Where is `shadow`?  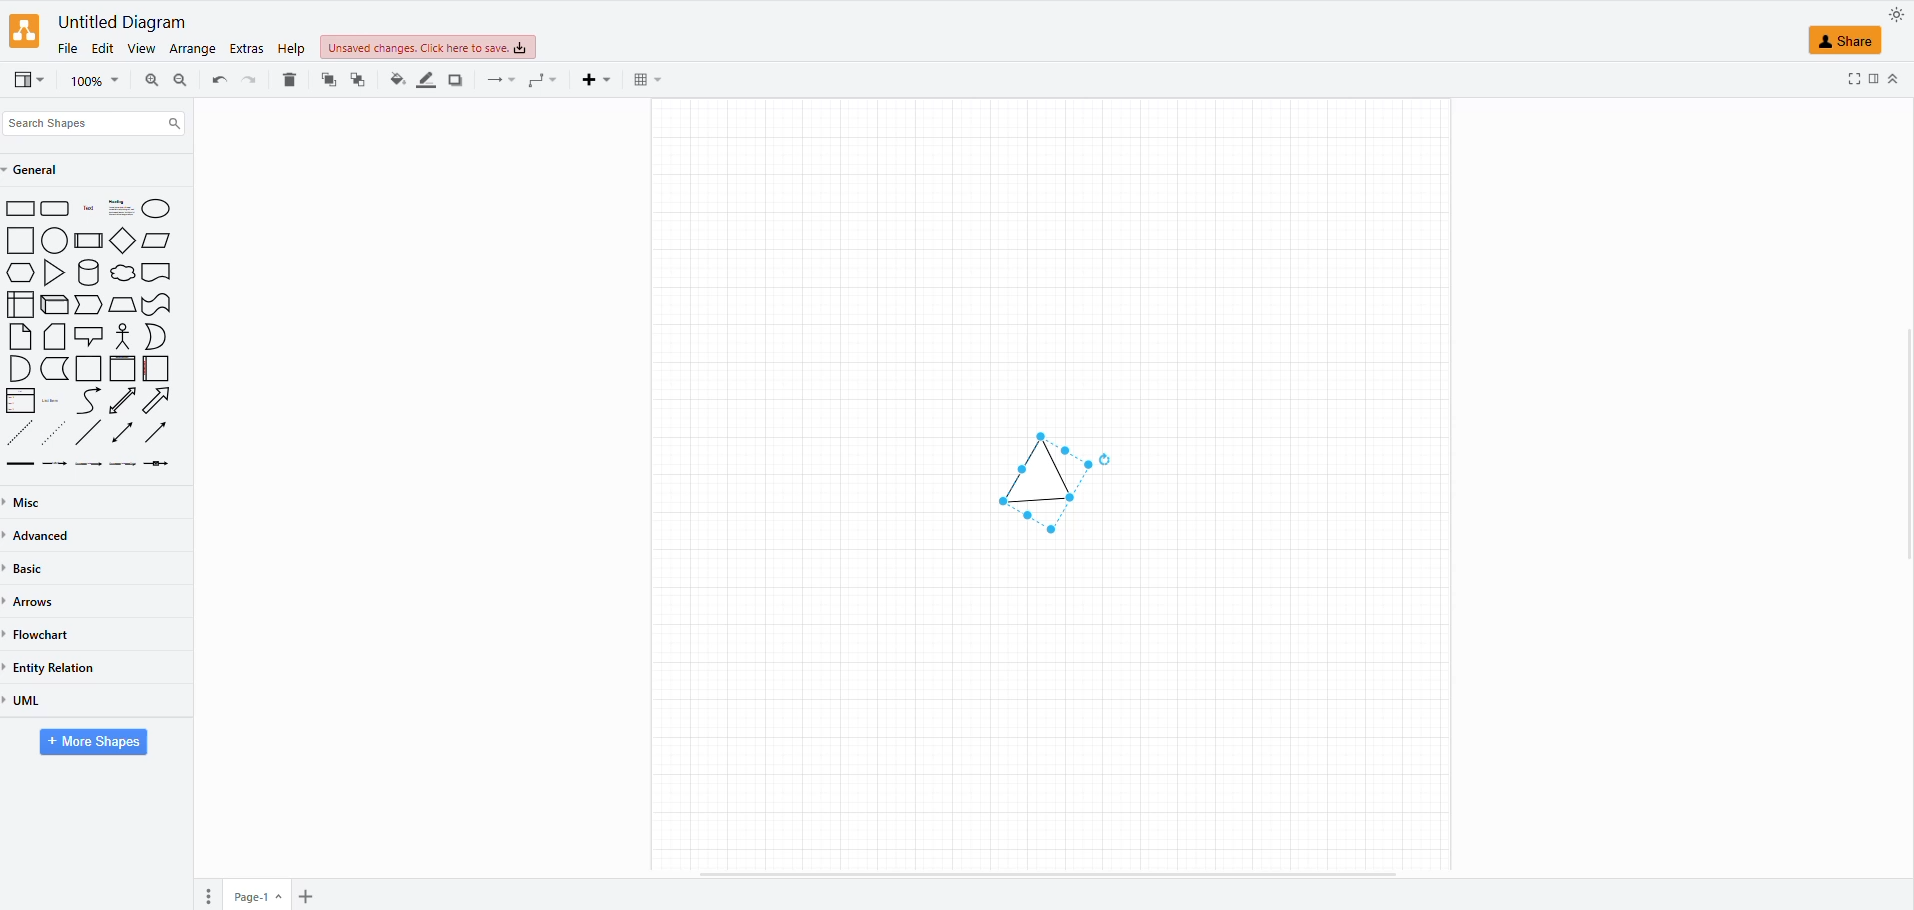
shadow is located at coordinates (454, 77).